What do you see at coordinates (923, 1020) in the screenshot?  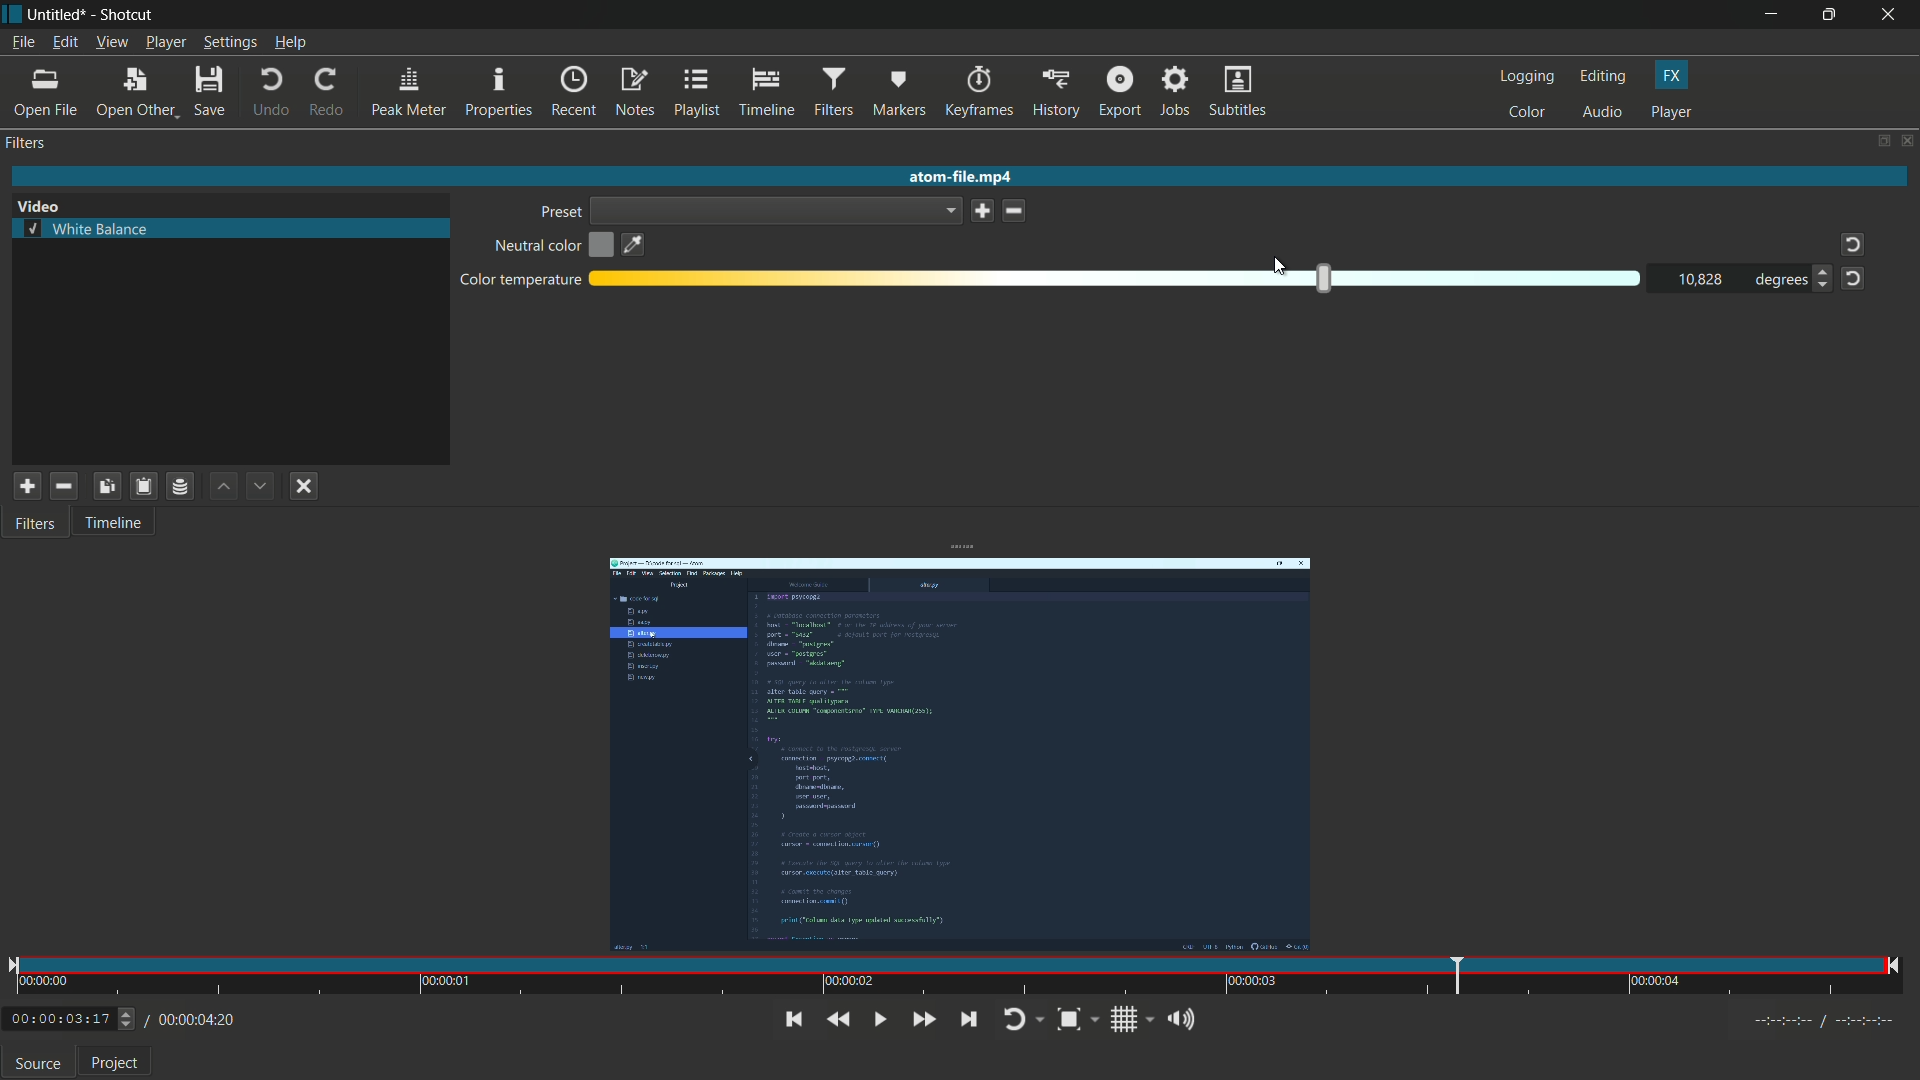 I see `quickly play forward` at bounding box center [923, 1020].